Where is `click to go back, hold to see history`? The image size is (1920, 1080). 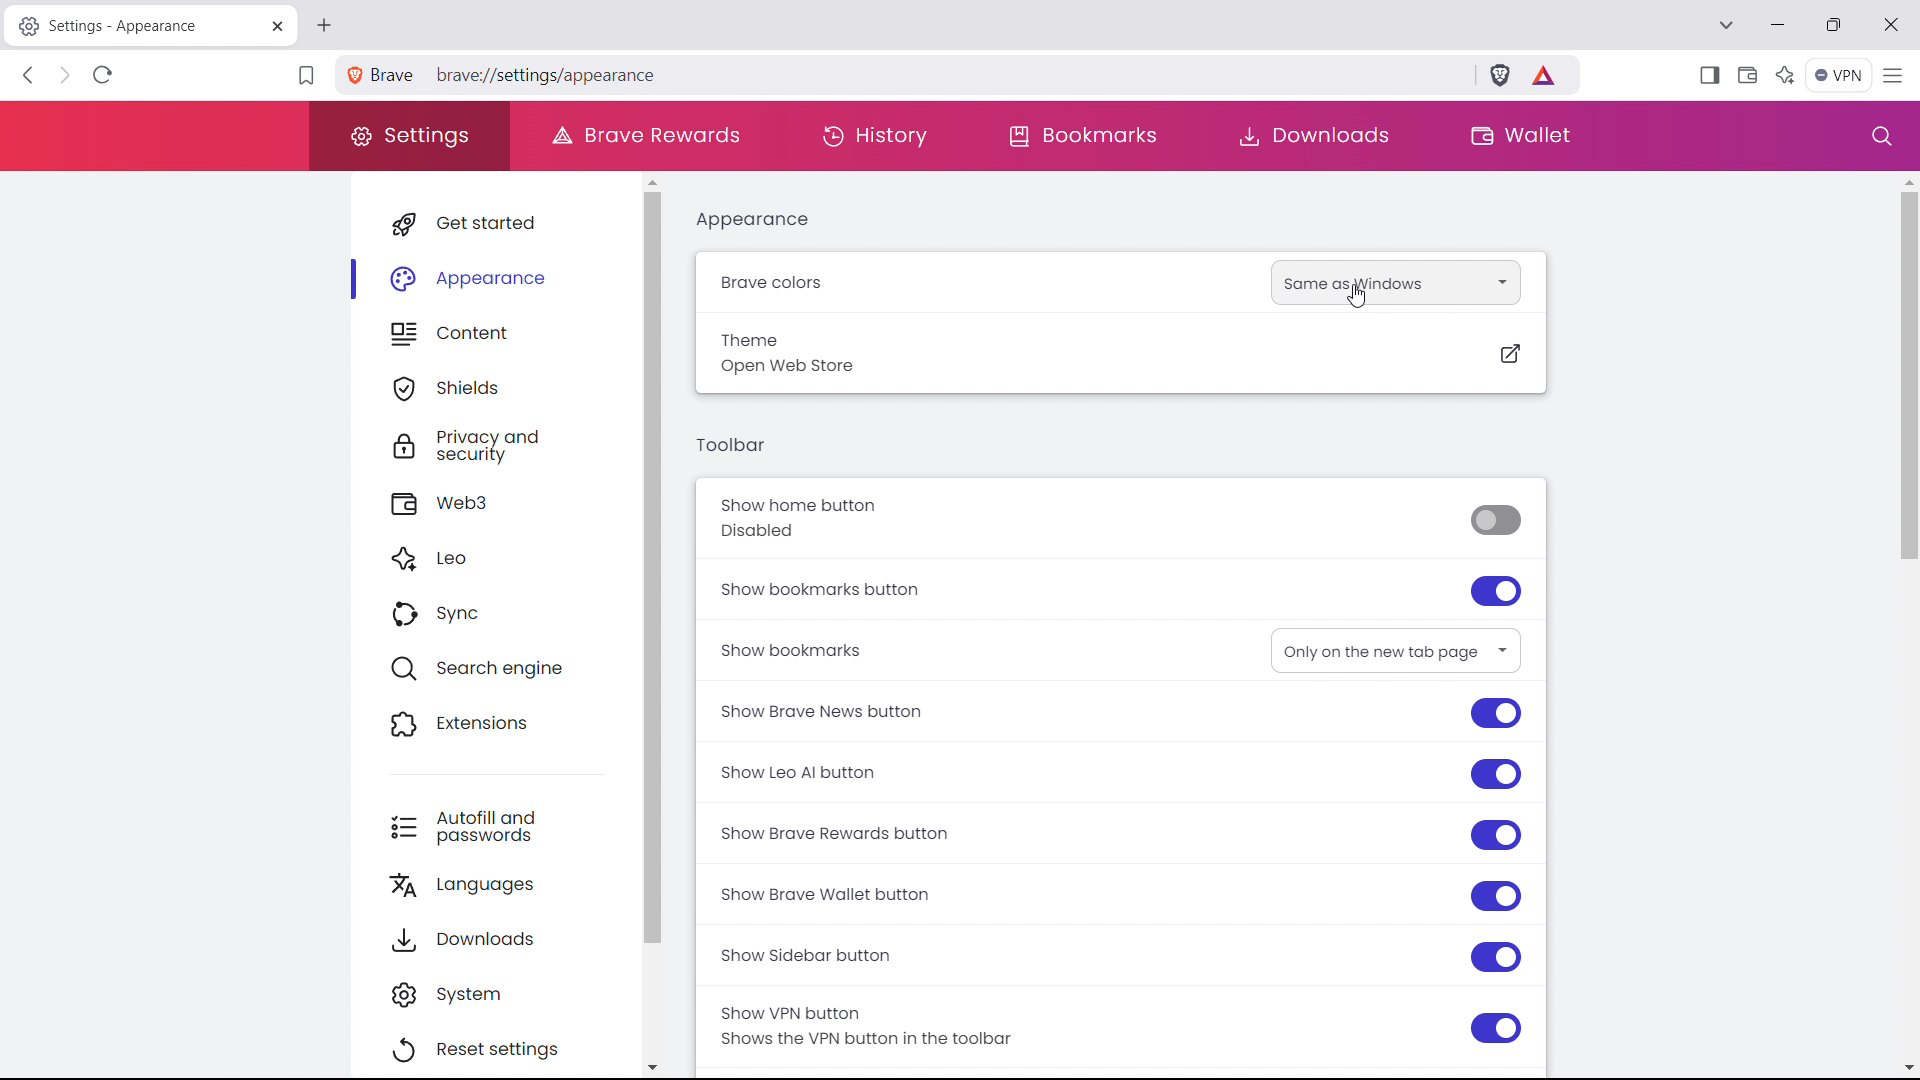 click to go back, hold to see history is located at coordinates (28, 74).